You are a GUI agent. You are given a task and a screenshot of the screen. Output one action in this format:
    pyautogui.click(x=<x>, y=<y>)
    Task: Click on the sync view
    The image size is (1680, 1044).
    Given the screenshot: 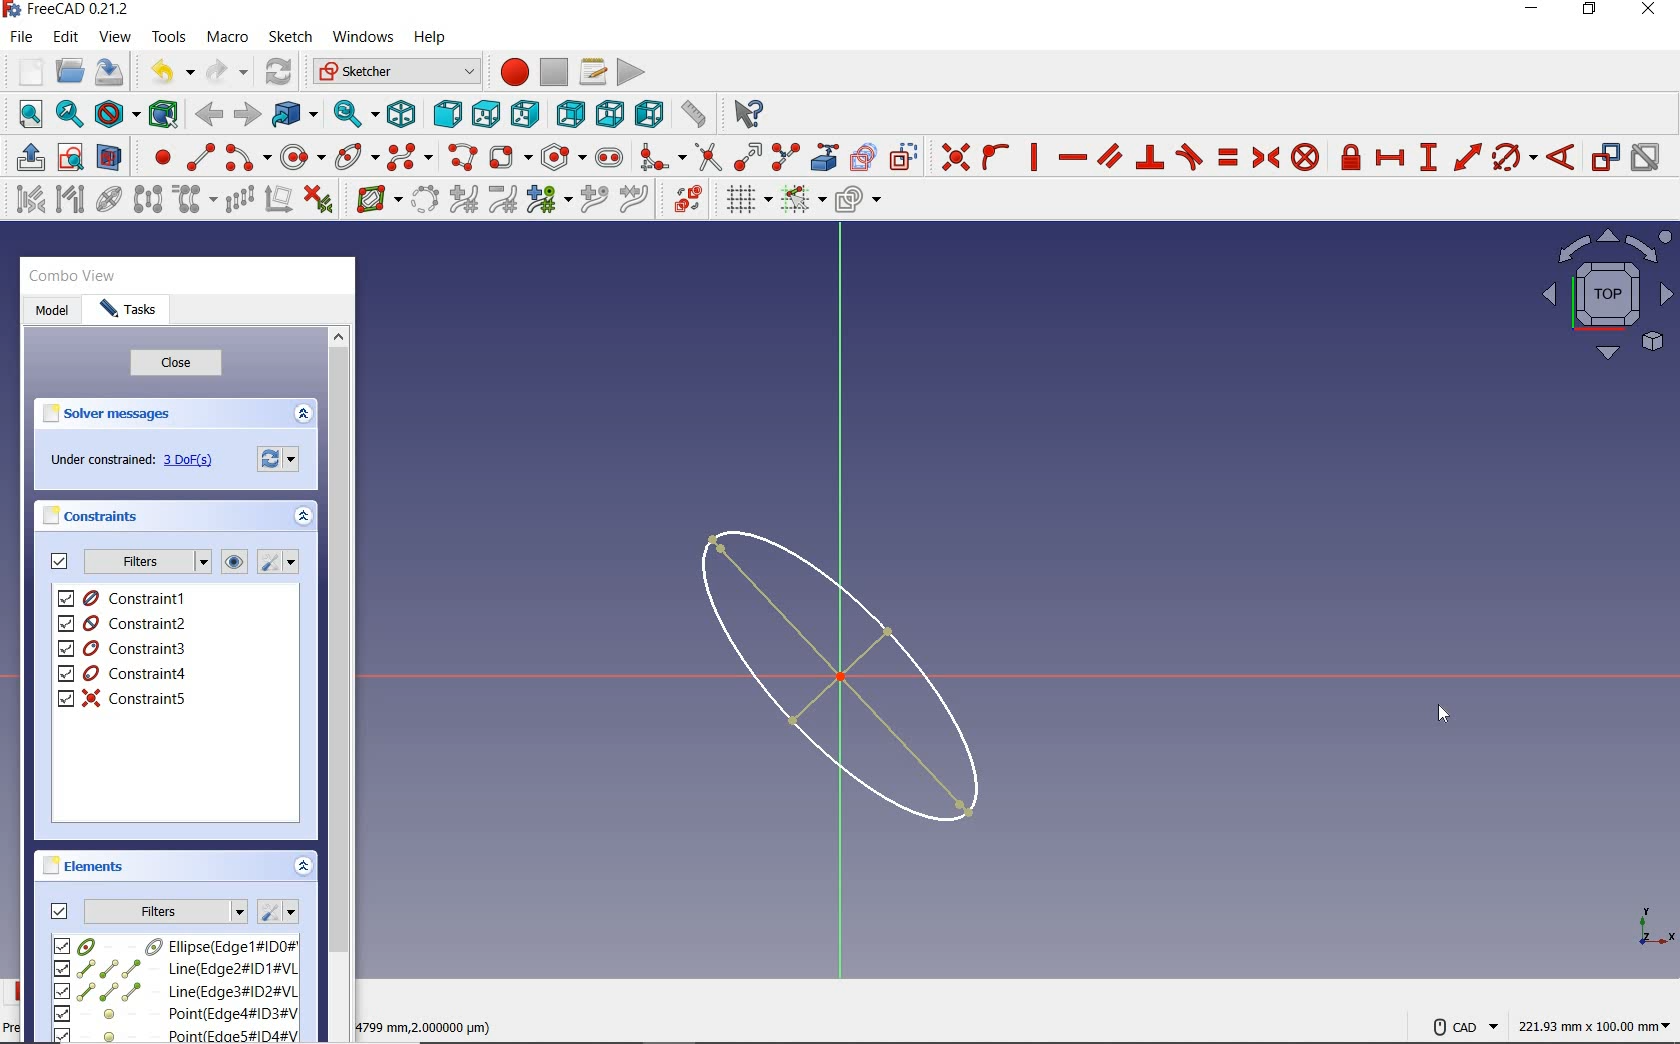 What is the action you would take?
    pyautogui.click(x=357, y=114)
    